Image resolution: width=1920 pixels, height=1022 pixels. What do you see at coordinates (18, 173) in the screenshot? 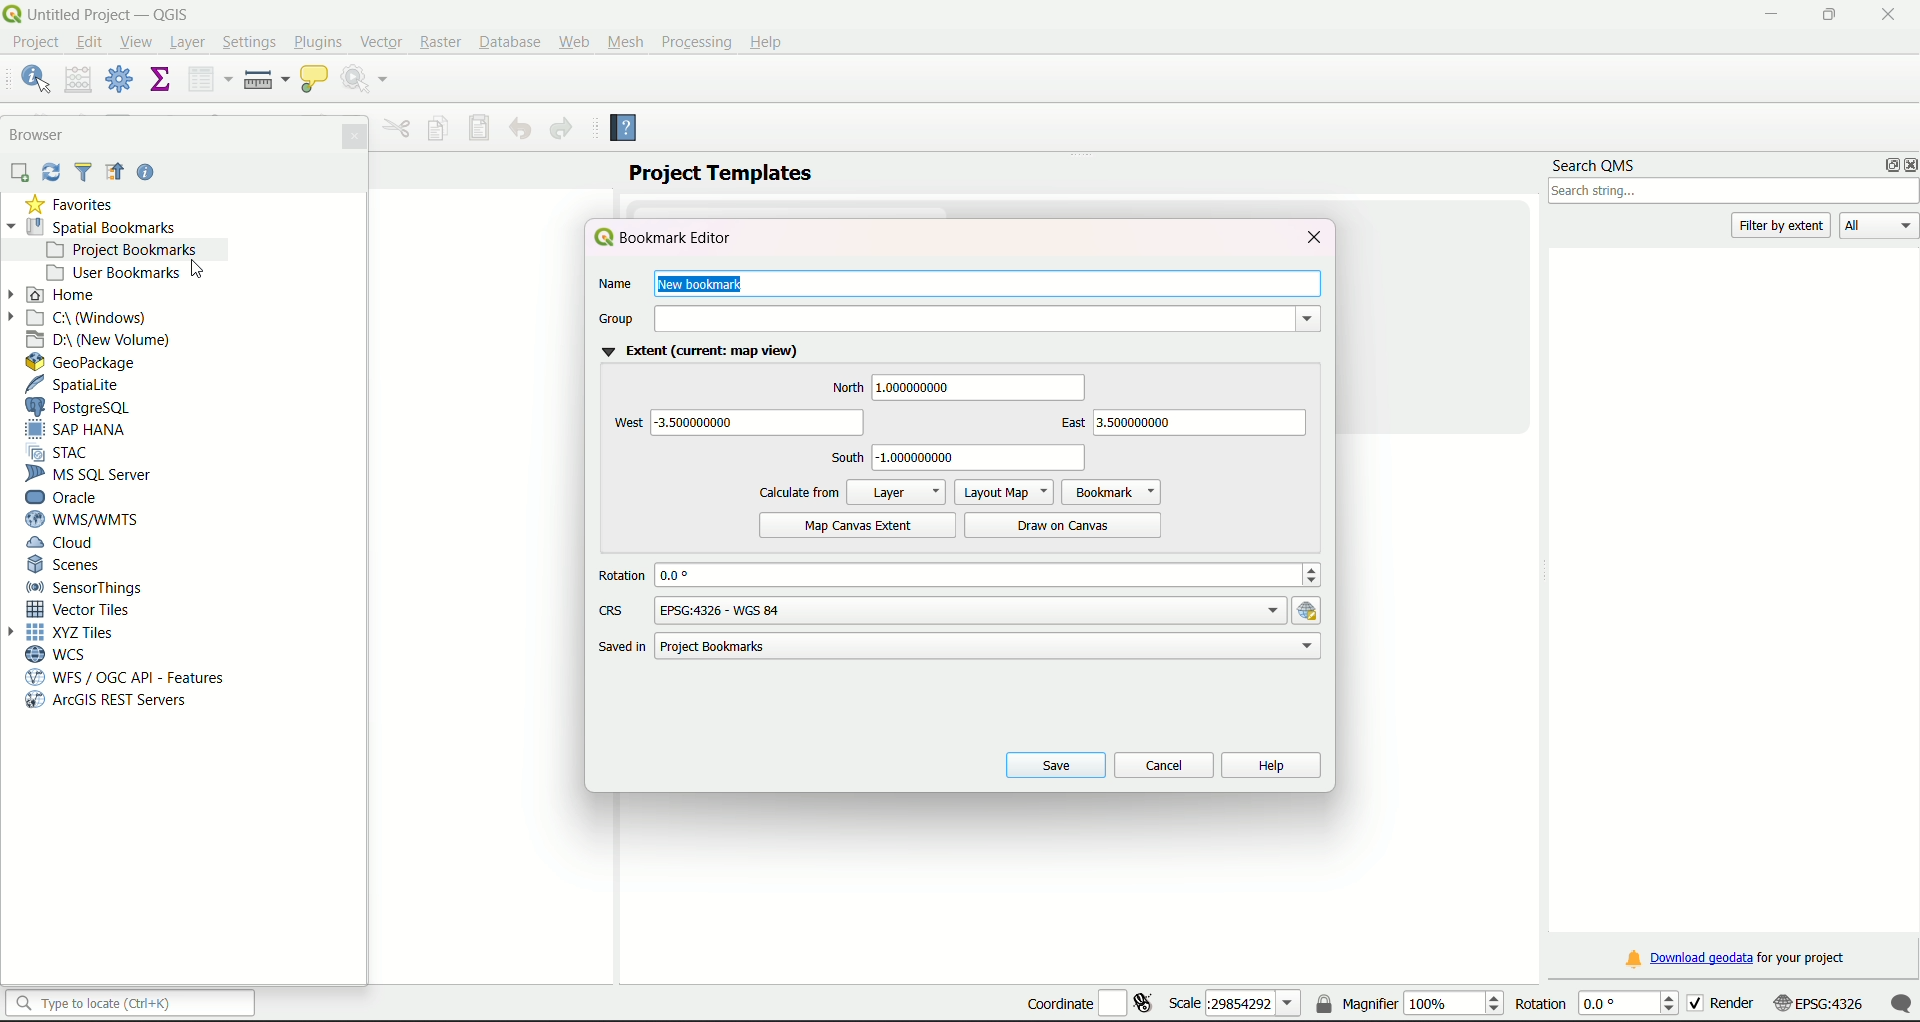
I see `add` at bounding box center [18, 173].